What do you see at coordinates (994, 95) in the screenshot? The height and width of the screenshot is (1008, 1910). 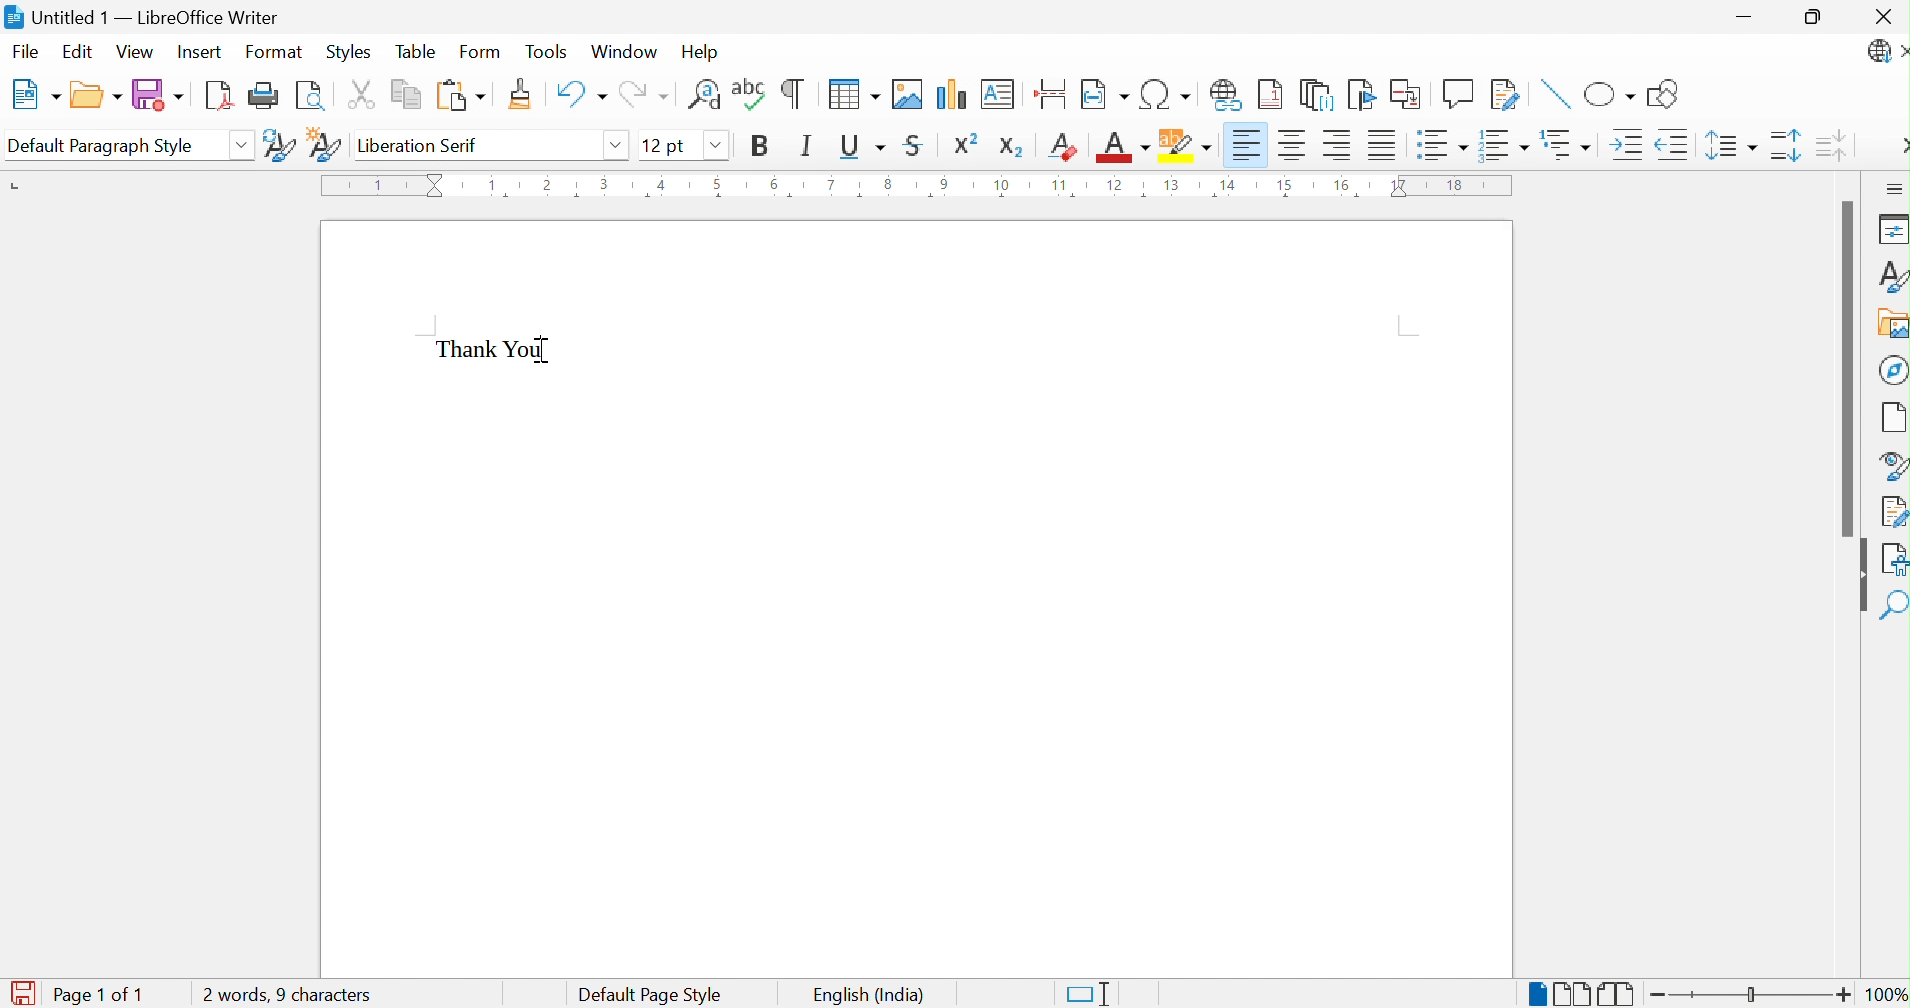 I see `Insert Text Box` at bounding box center [994, 95].